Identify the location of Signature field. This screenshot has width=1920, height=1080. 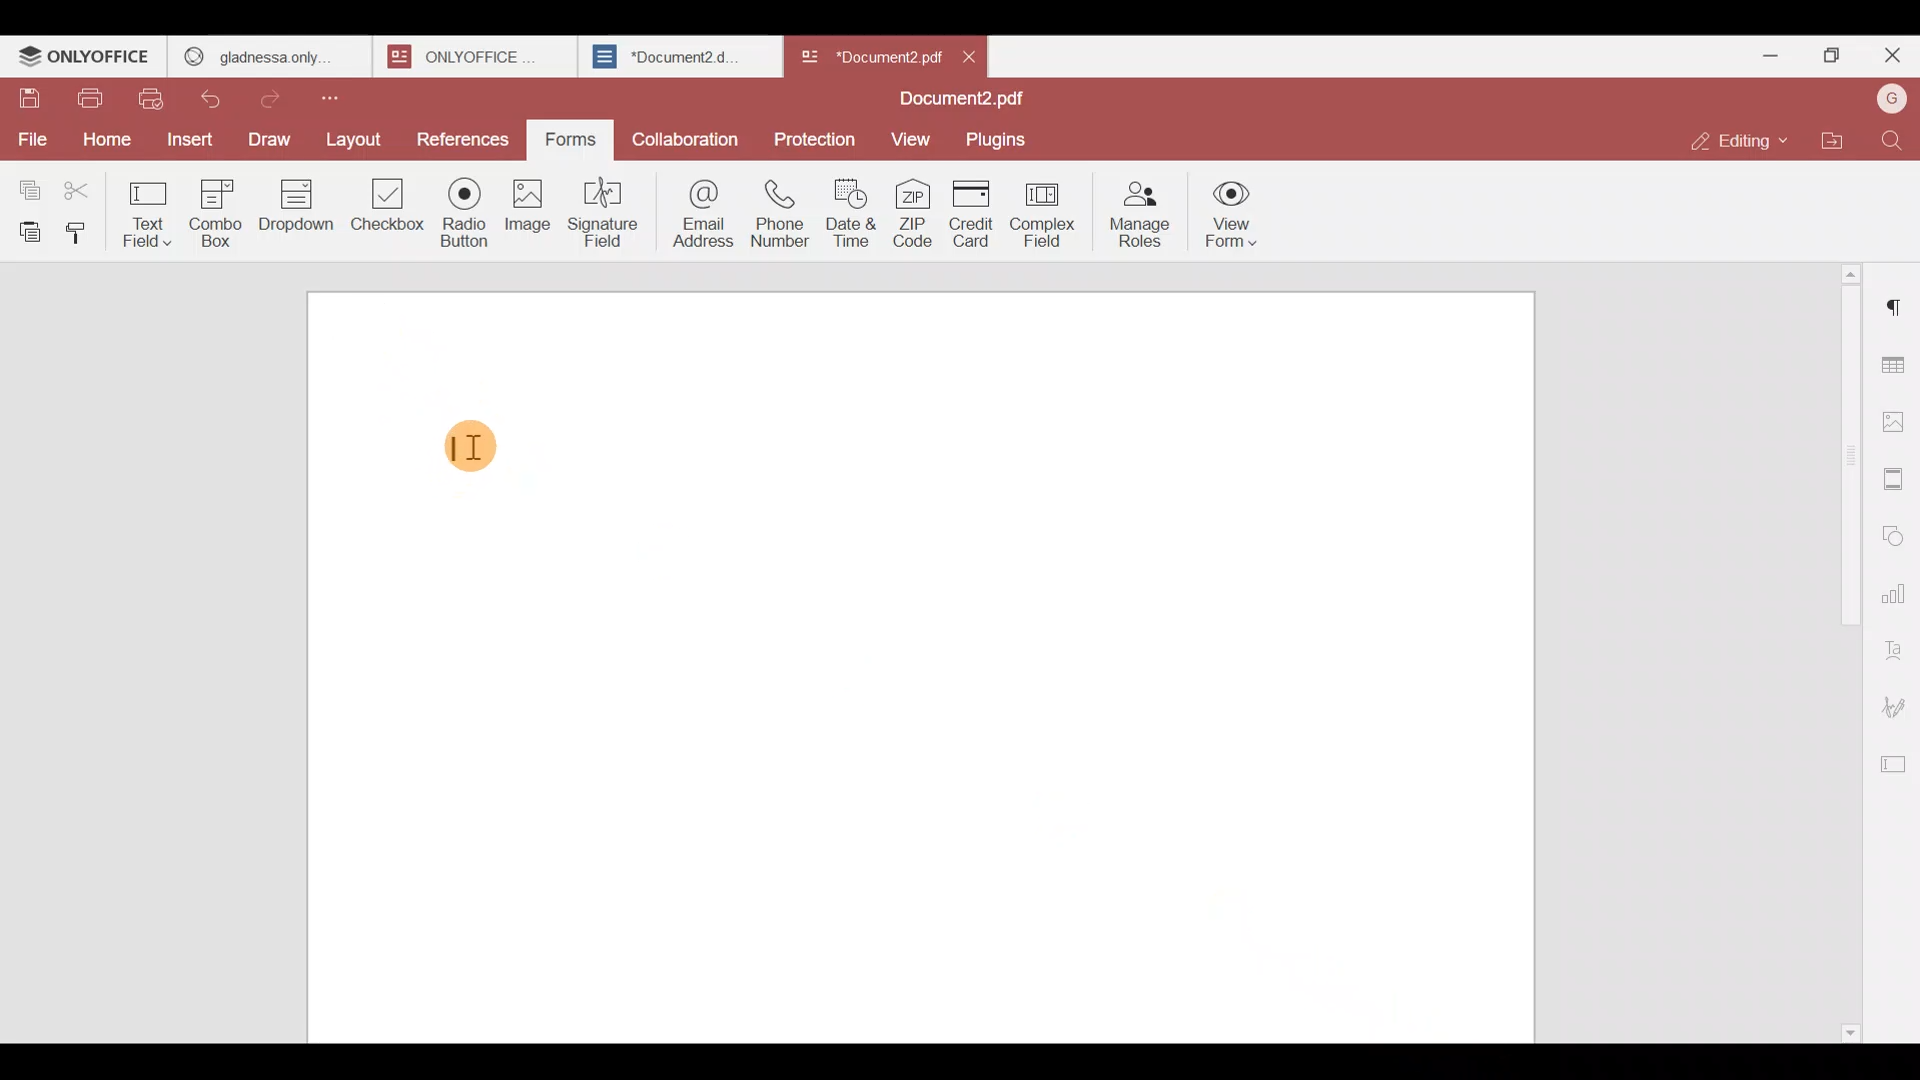
(608, 211).